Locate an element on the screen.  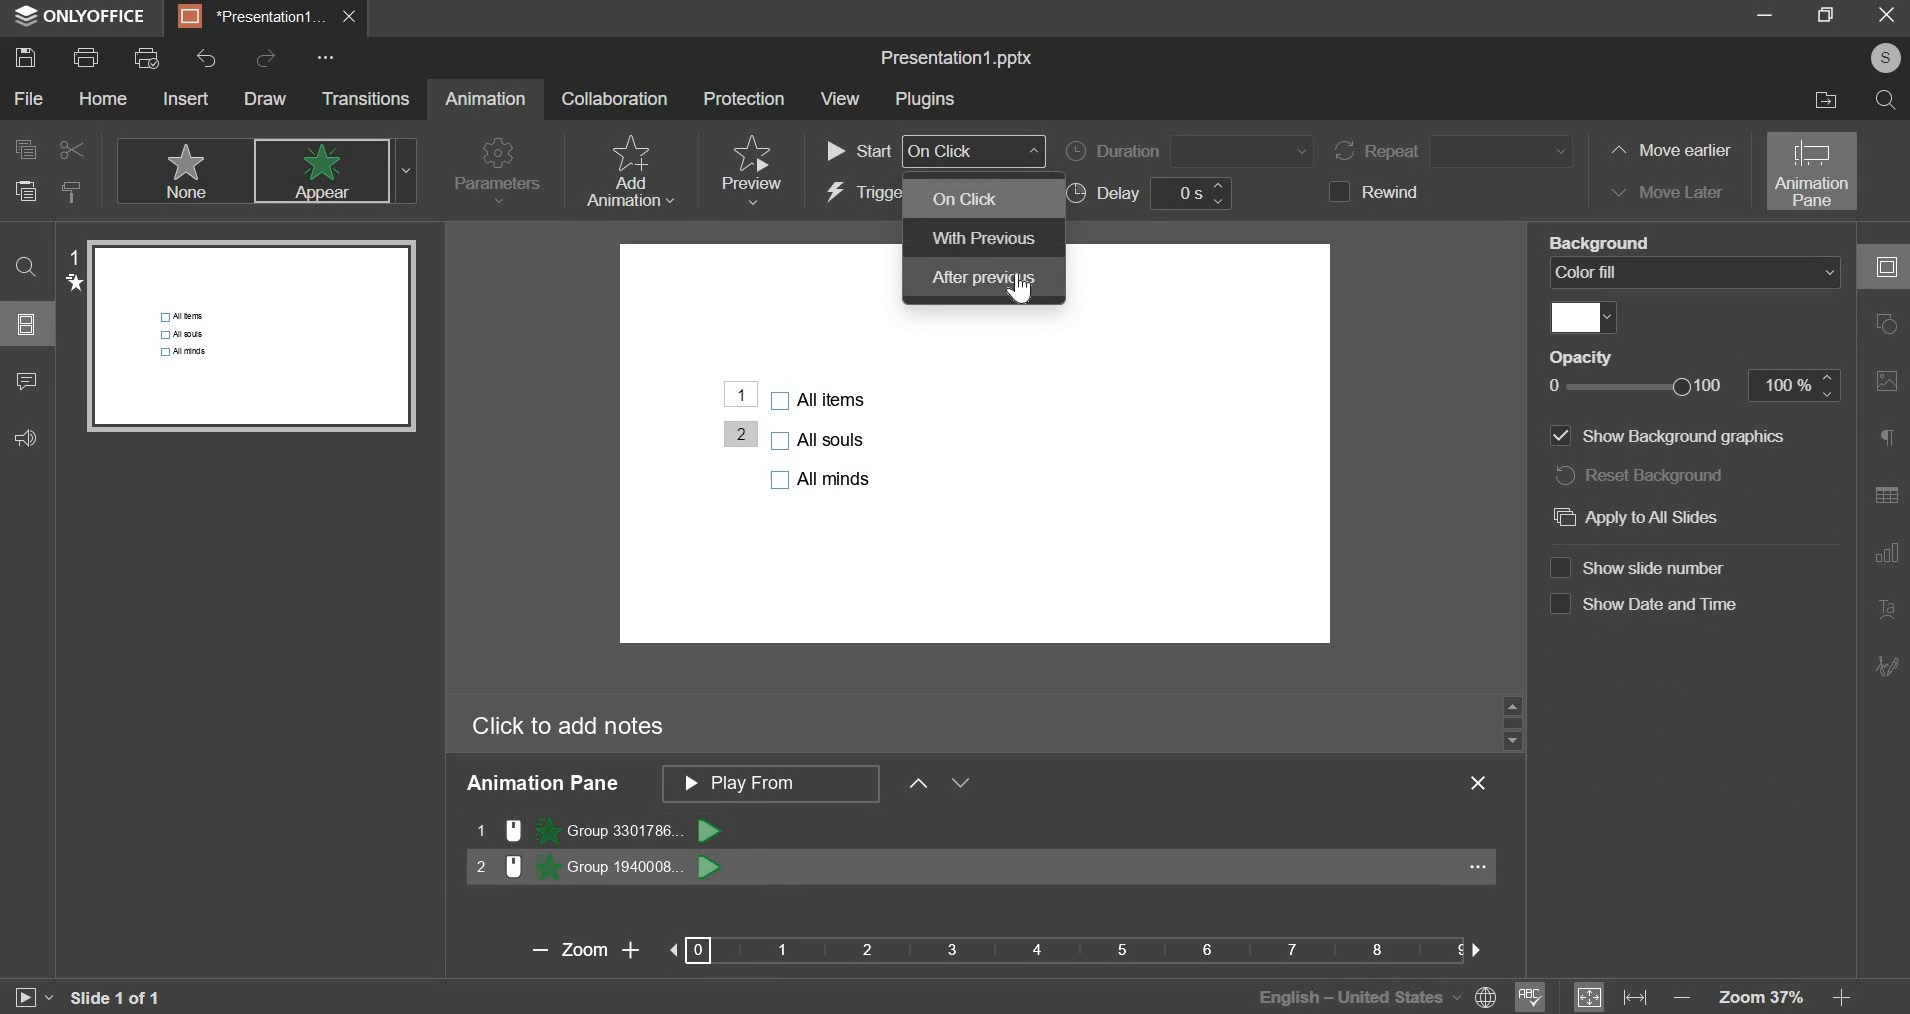
zoom is located at coordinates (1776, 997).